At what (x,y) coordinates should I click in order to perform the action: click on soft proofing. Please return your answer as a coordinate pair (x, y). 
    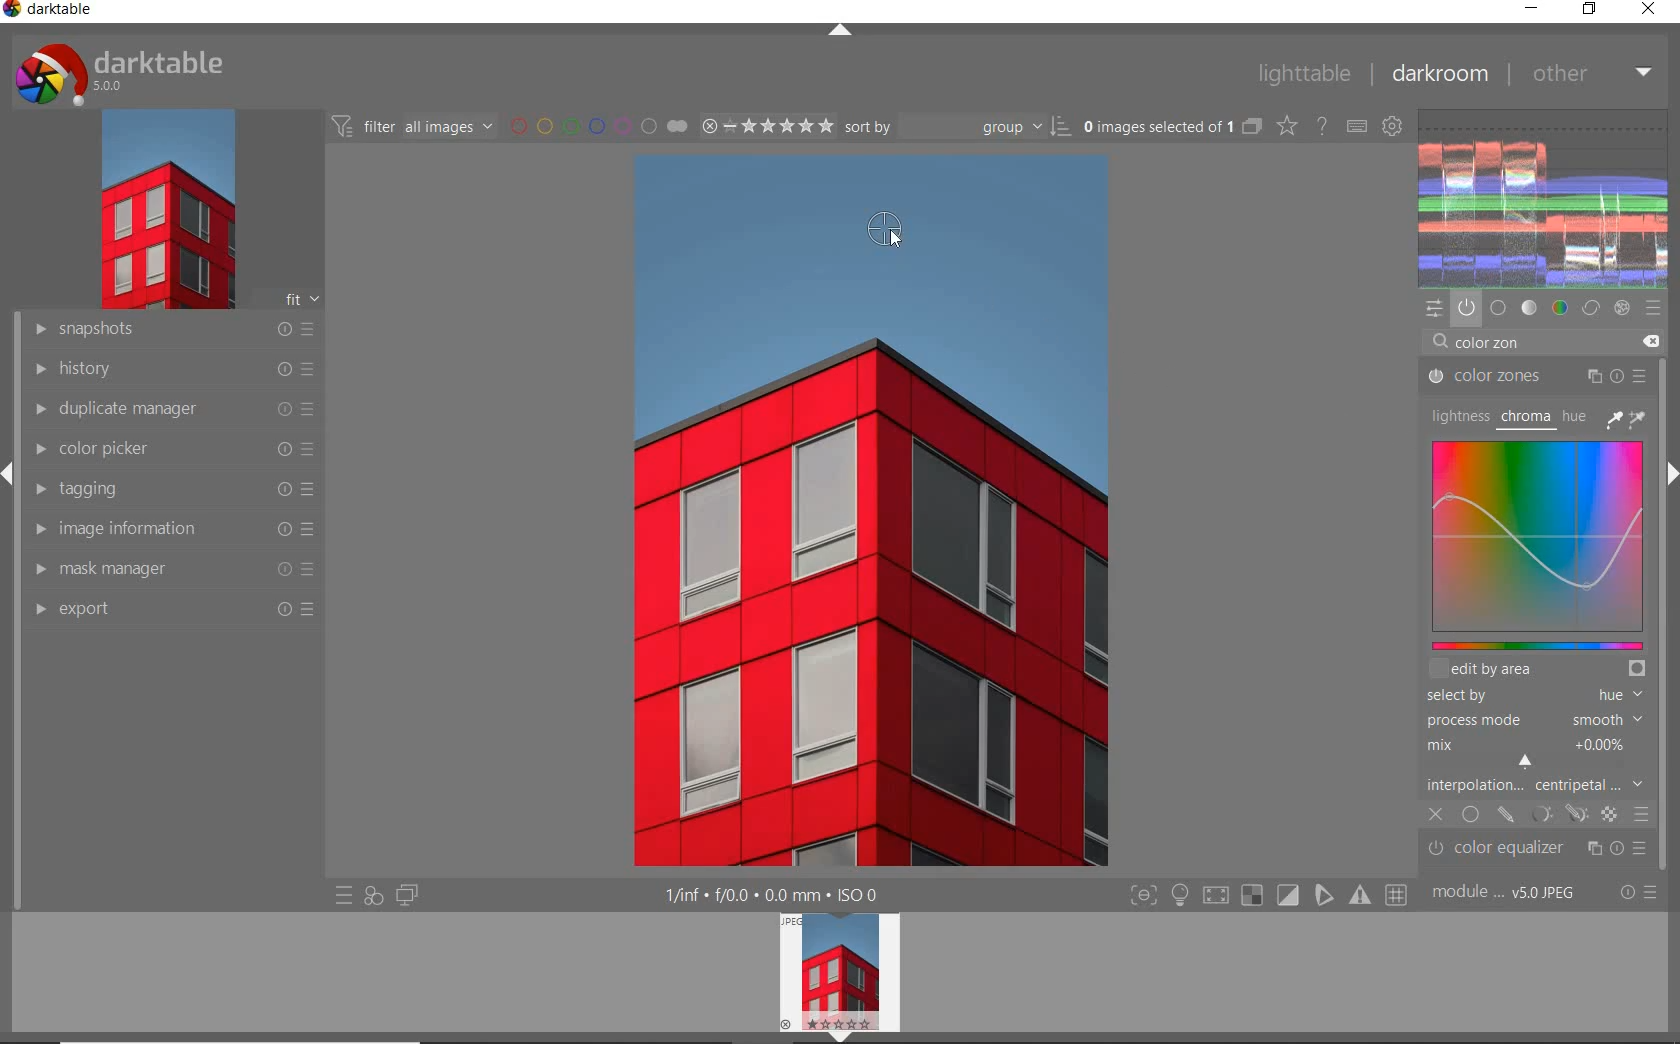
    Looking at the image, I should click on (1289, 895).